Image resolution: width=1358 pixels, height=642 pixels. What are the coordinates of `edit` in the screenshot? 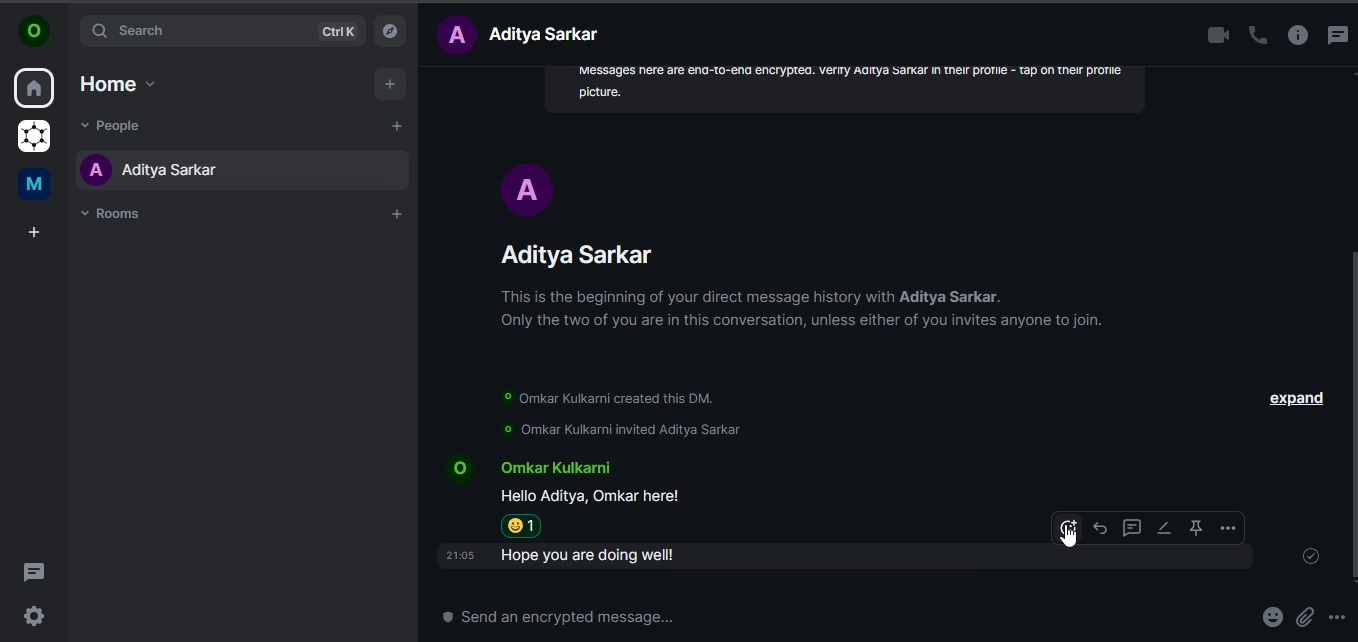 It's located at (1163, 528).